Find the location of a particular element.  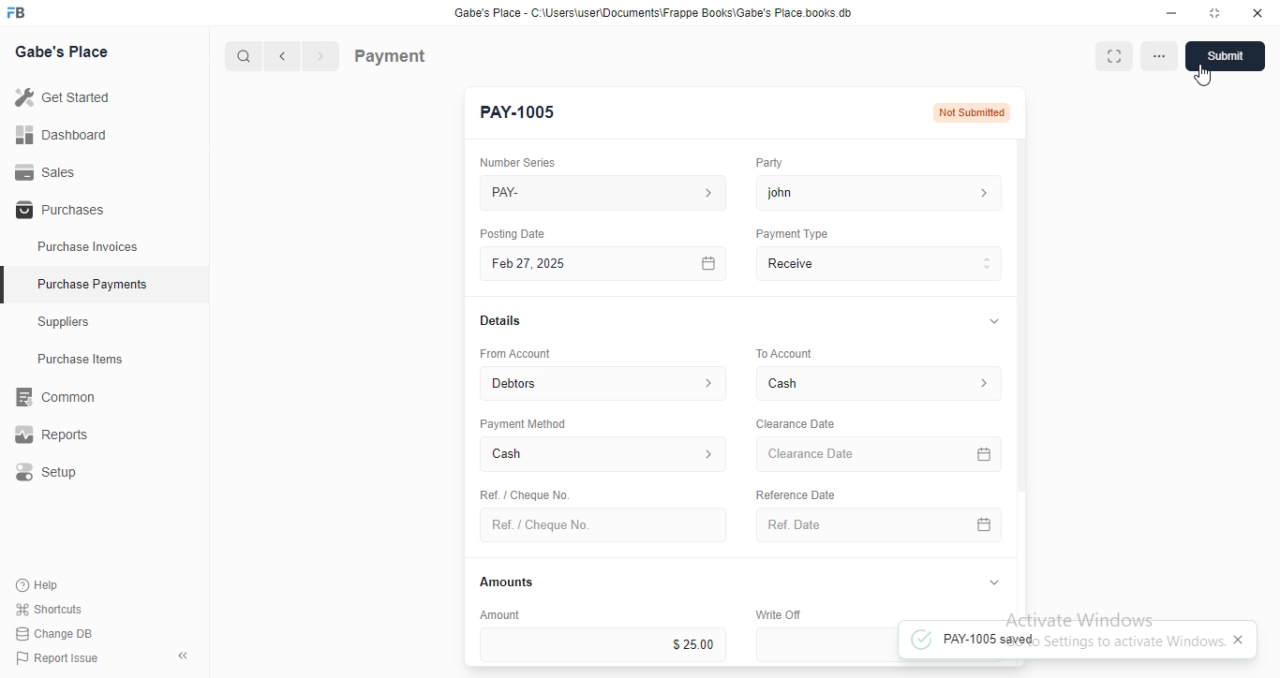

Cash is located at coordinates (604, 456).